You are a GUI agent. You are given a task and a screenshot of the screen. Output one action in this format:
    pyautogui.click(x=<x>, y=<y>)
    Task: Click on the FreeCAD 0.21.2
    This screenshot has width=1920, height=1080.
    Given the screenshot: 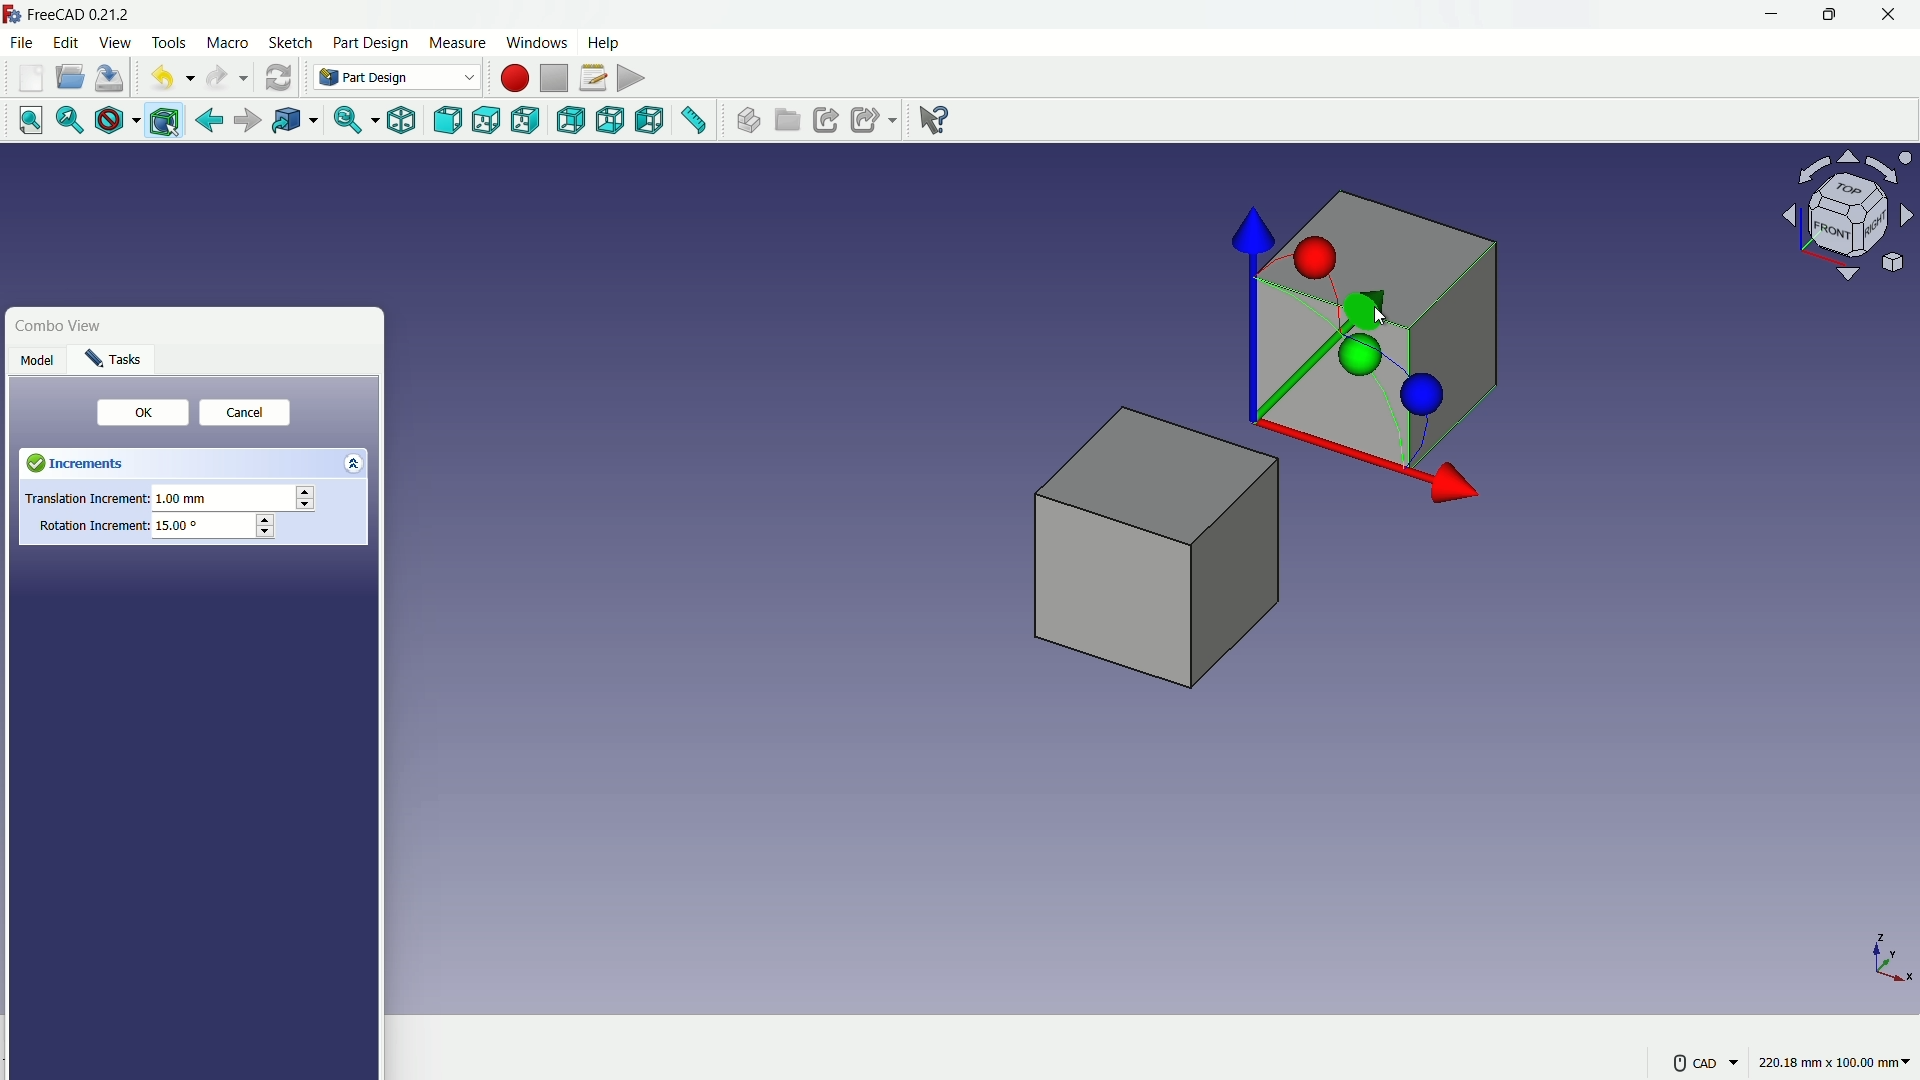 What is the action you would take?
    pyautogui.click(x=70, y=13)
    